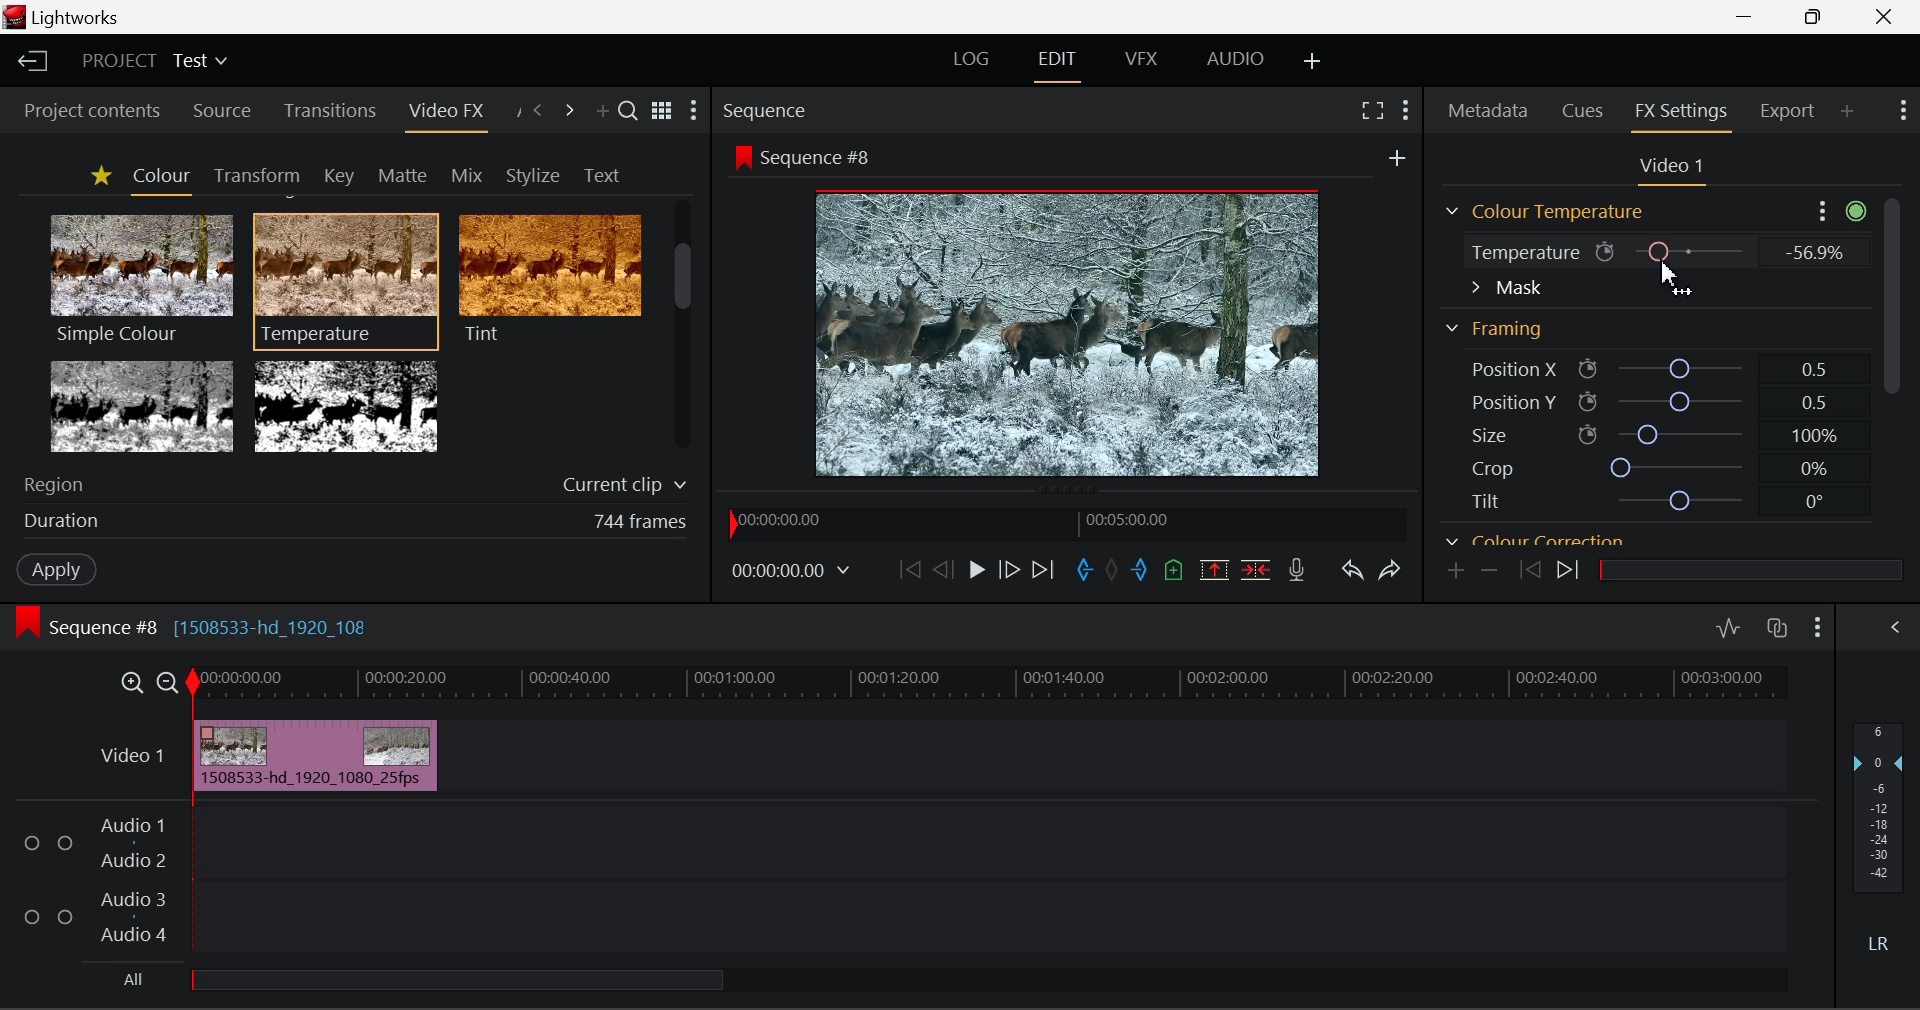 The width and height of the screenshot is (1920, 1010). What do you see at coordinates (253, 174) in the screenshot?
I see `Transform` at bounding box center [253, 174].